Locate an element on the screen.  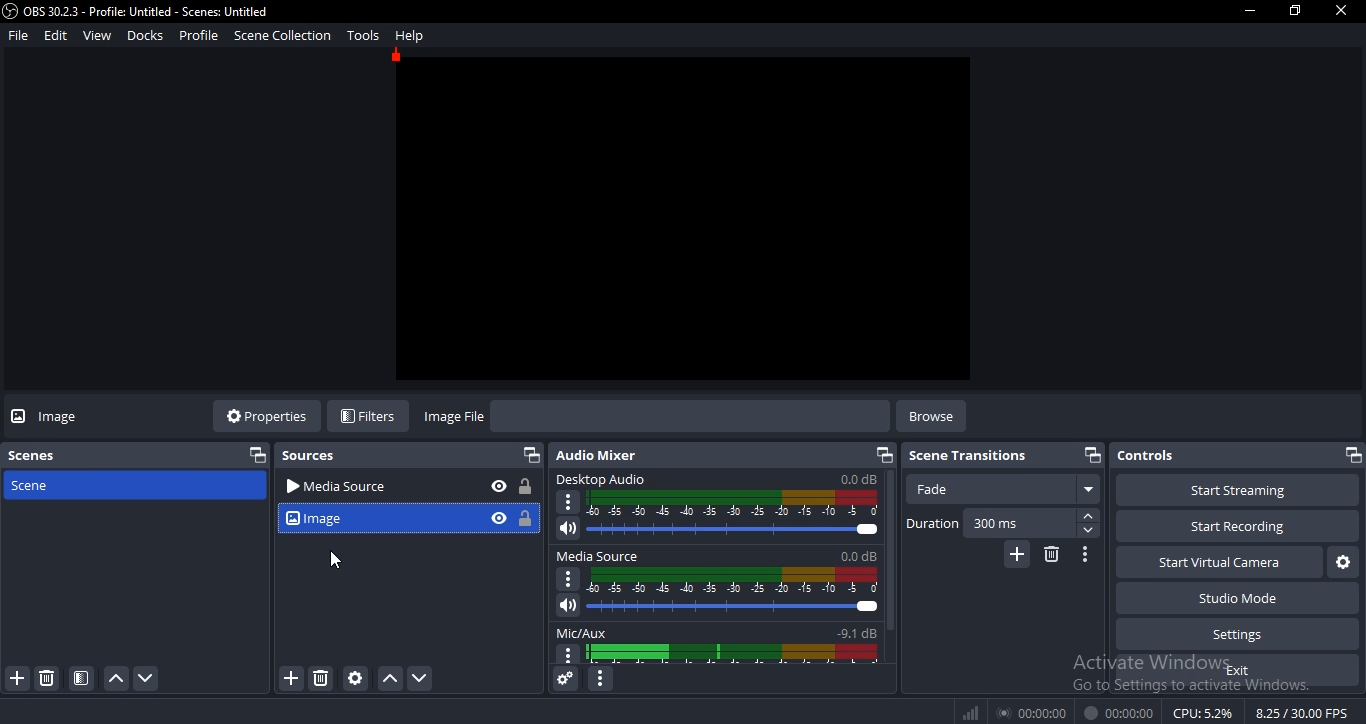
options is located at coordinates (566, 580).